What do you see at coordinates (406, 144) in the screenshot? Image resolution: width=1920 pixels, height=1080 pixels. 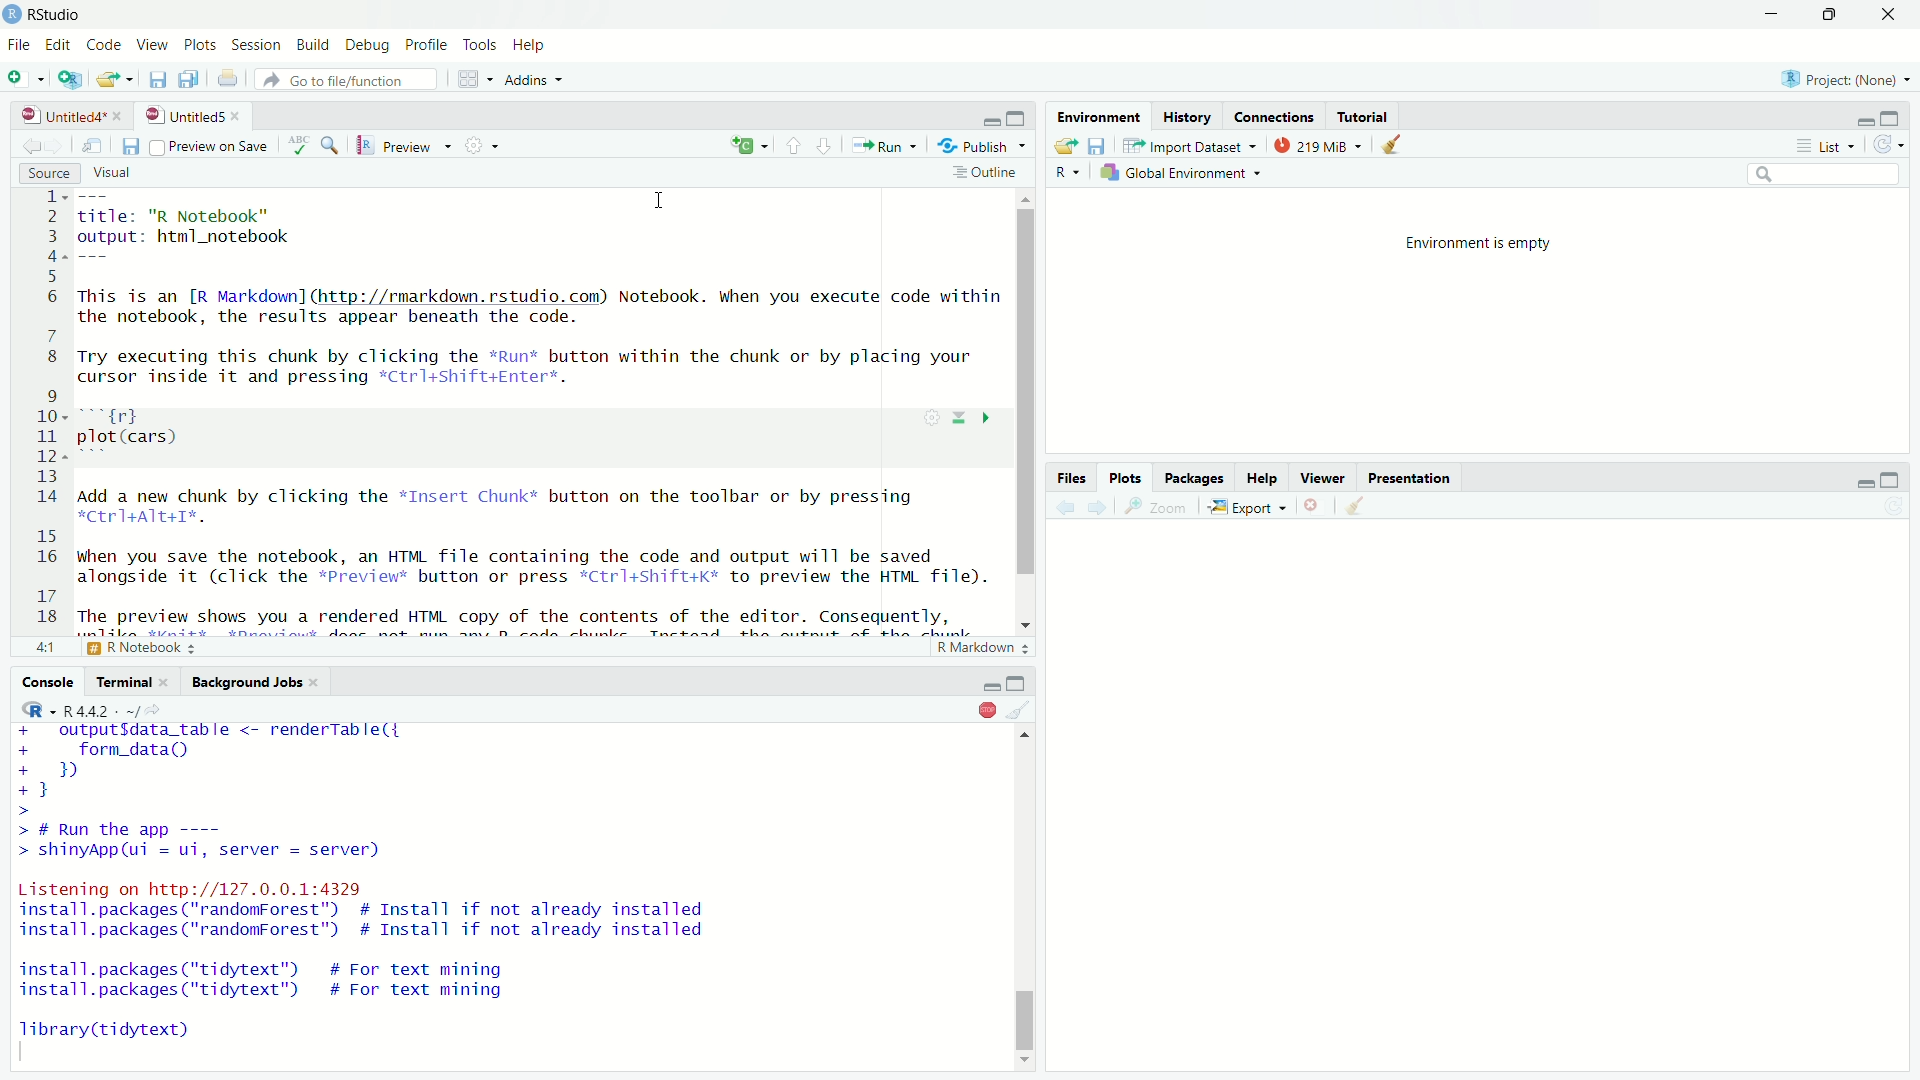 I see `preview` at bounding box center [406, 144].